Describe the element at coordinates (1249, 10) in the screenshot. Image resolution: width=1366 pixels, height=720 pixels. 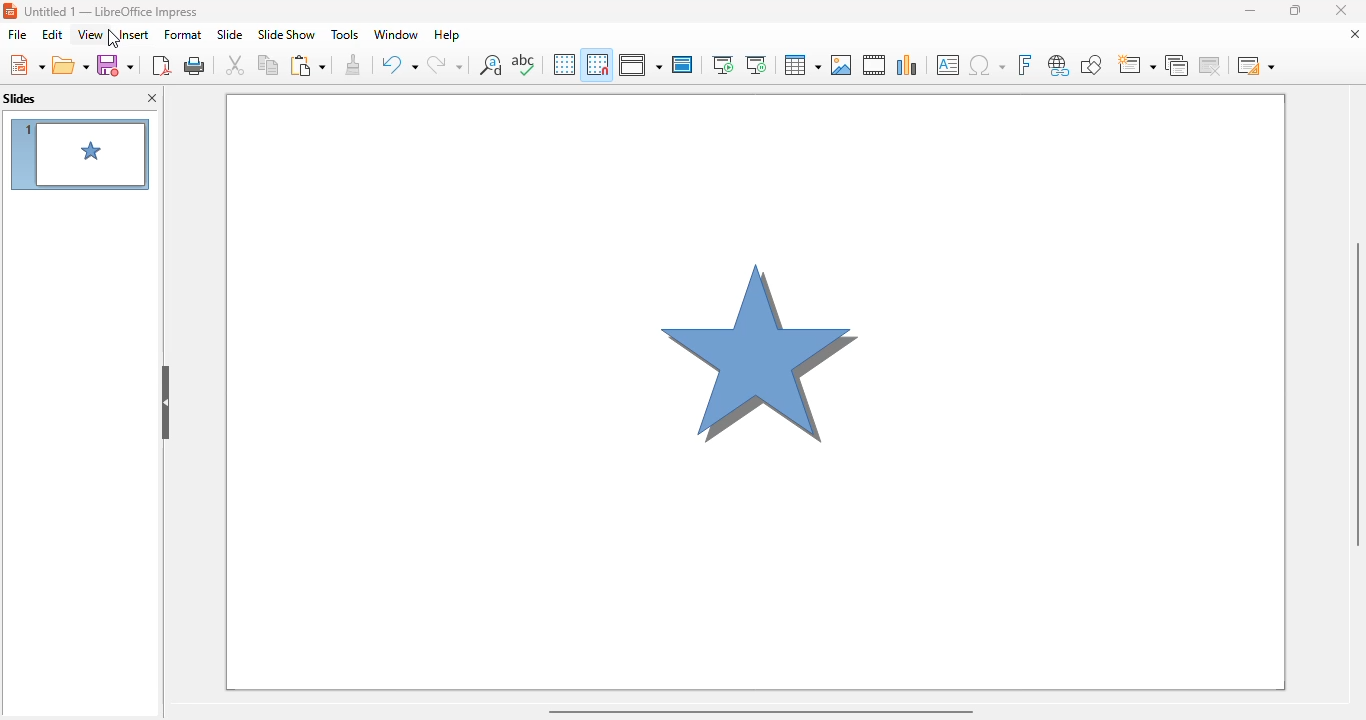
I see `minimize` at that location.